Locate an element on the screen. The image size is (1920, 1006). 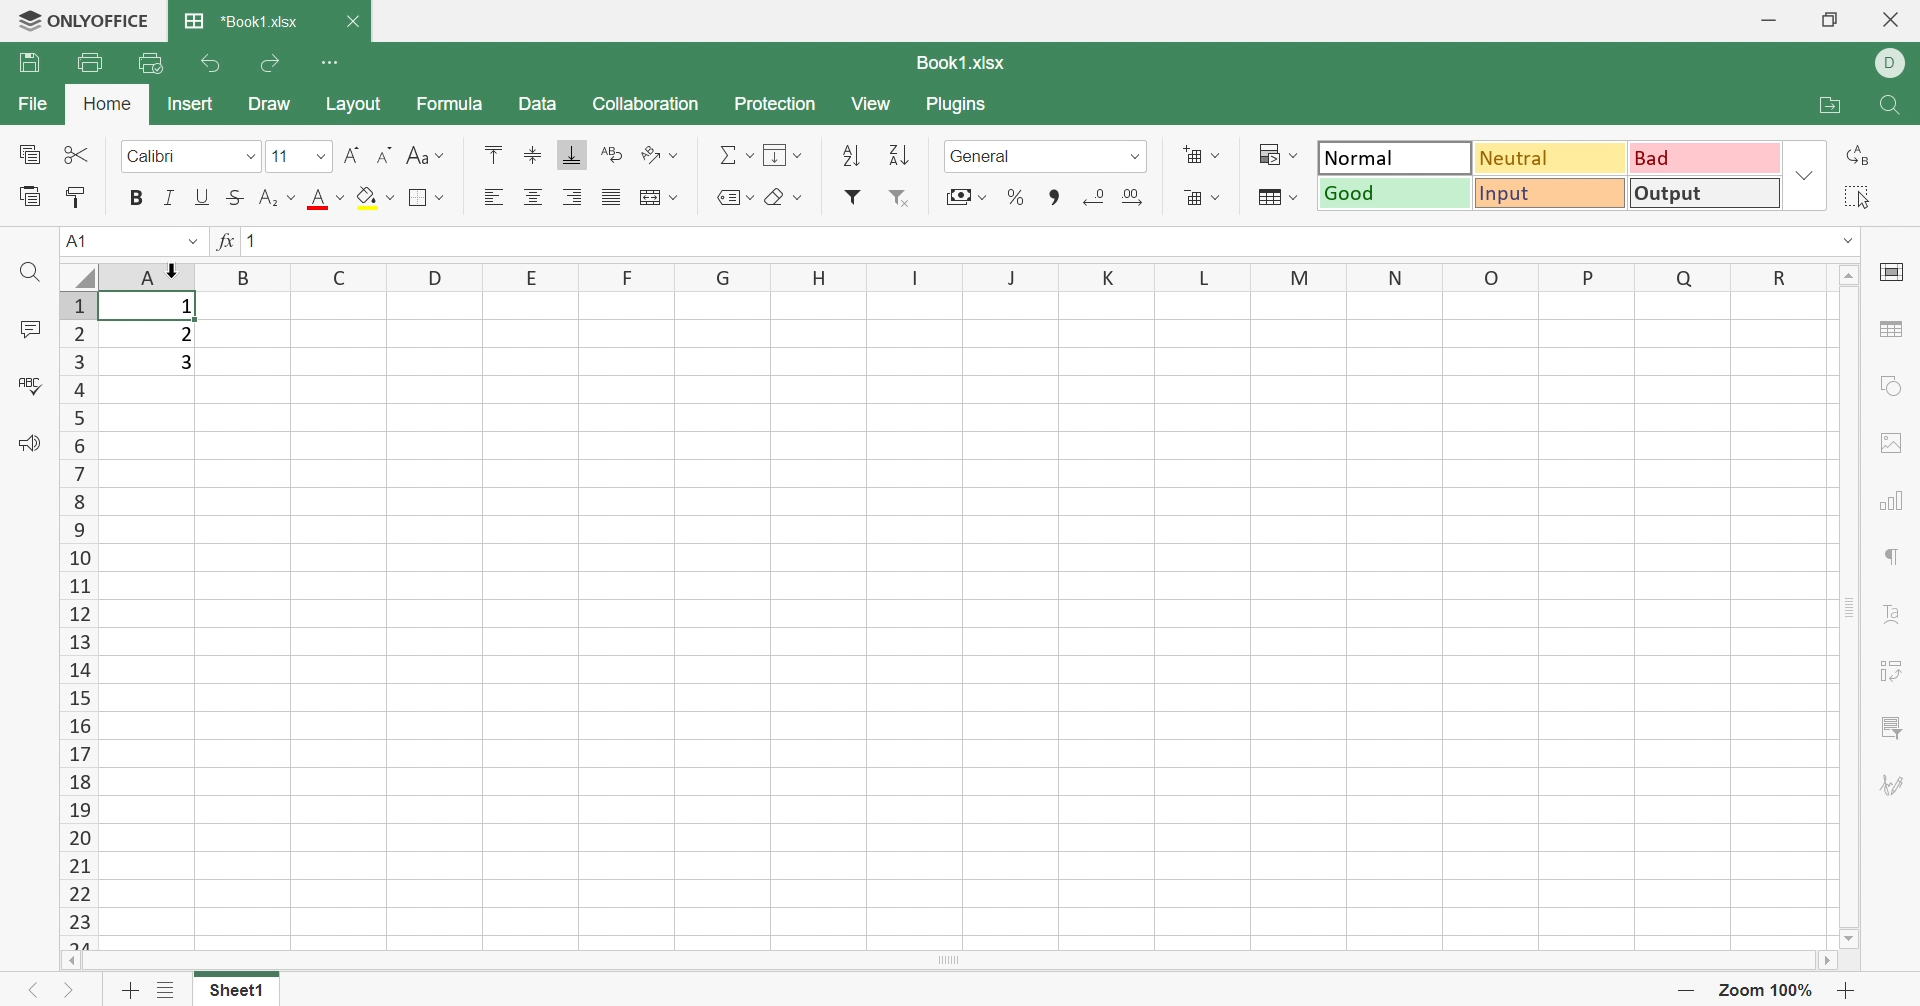
Paste is located at coordinates (30, 195).